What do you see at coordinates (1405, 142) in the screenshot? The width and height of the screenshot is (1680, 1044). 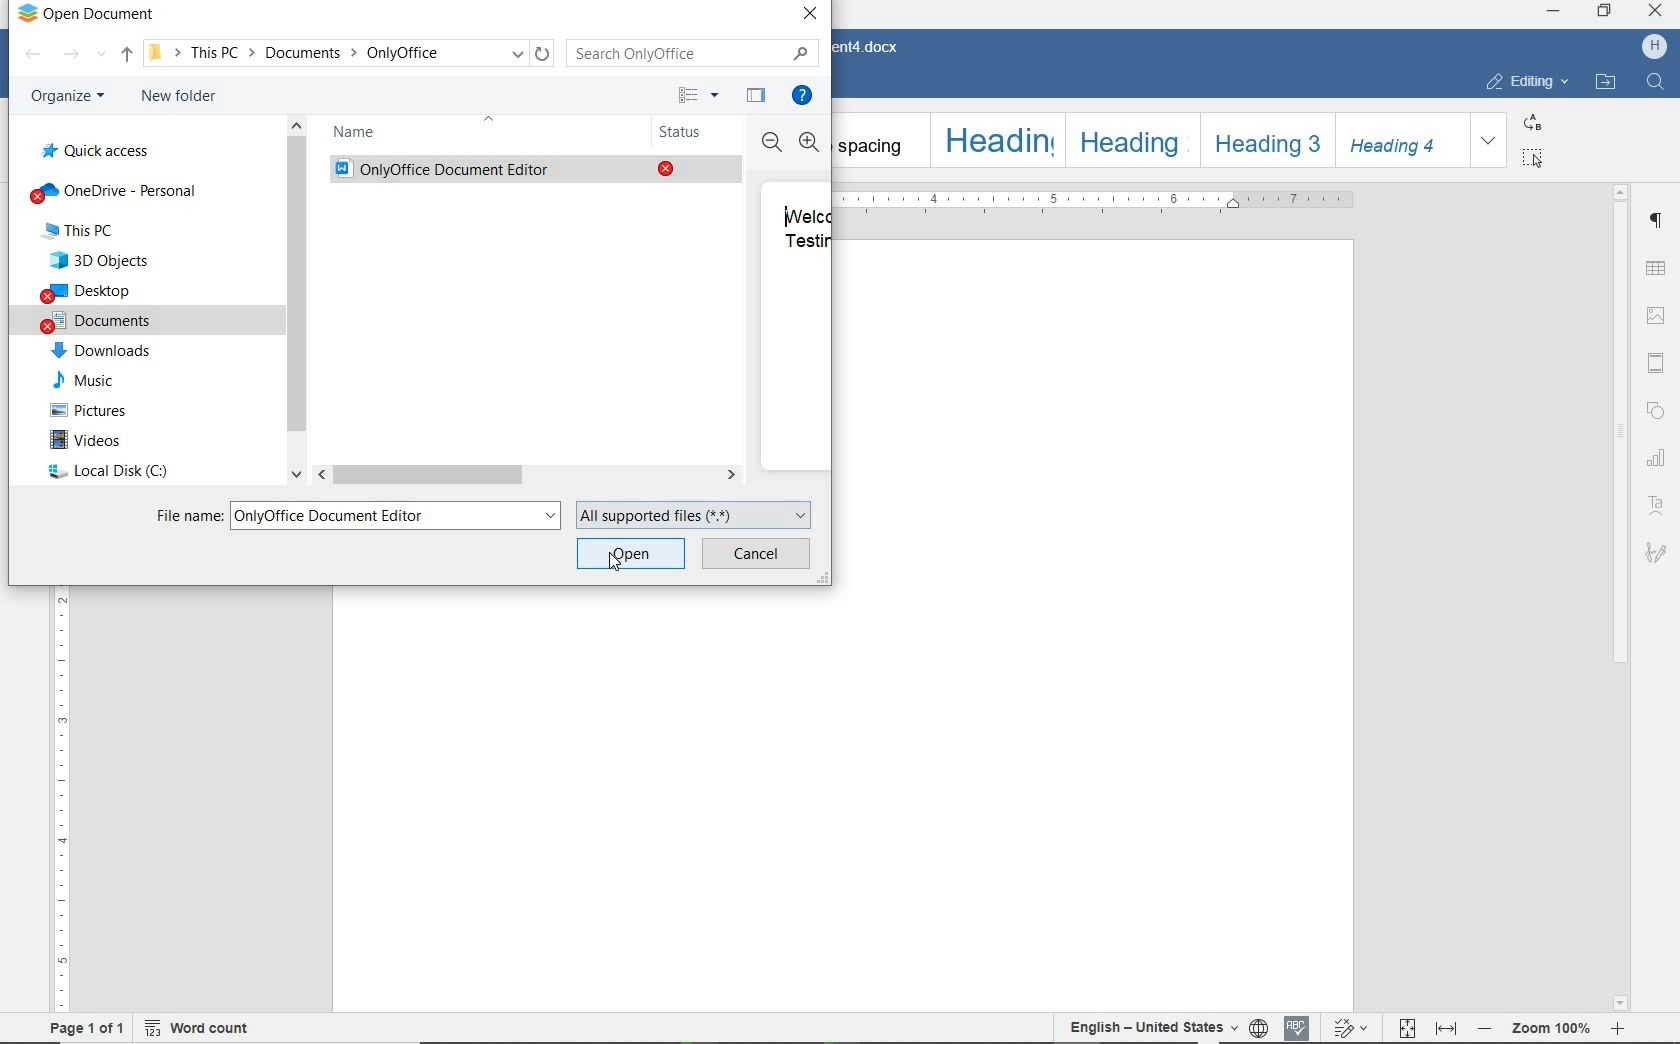 I see `Heading 4` at bounding box center [1405, 142].